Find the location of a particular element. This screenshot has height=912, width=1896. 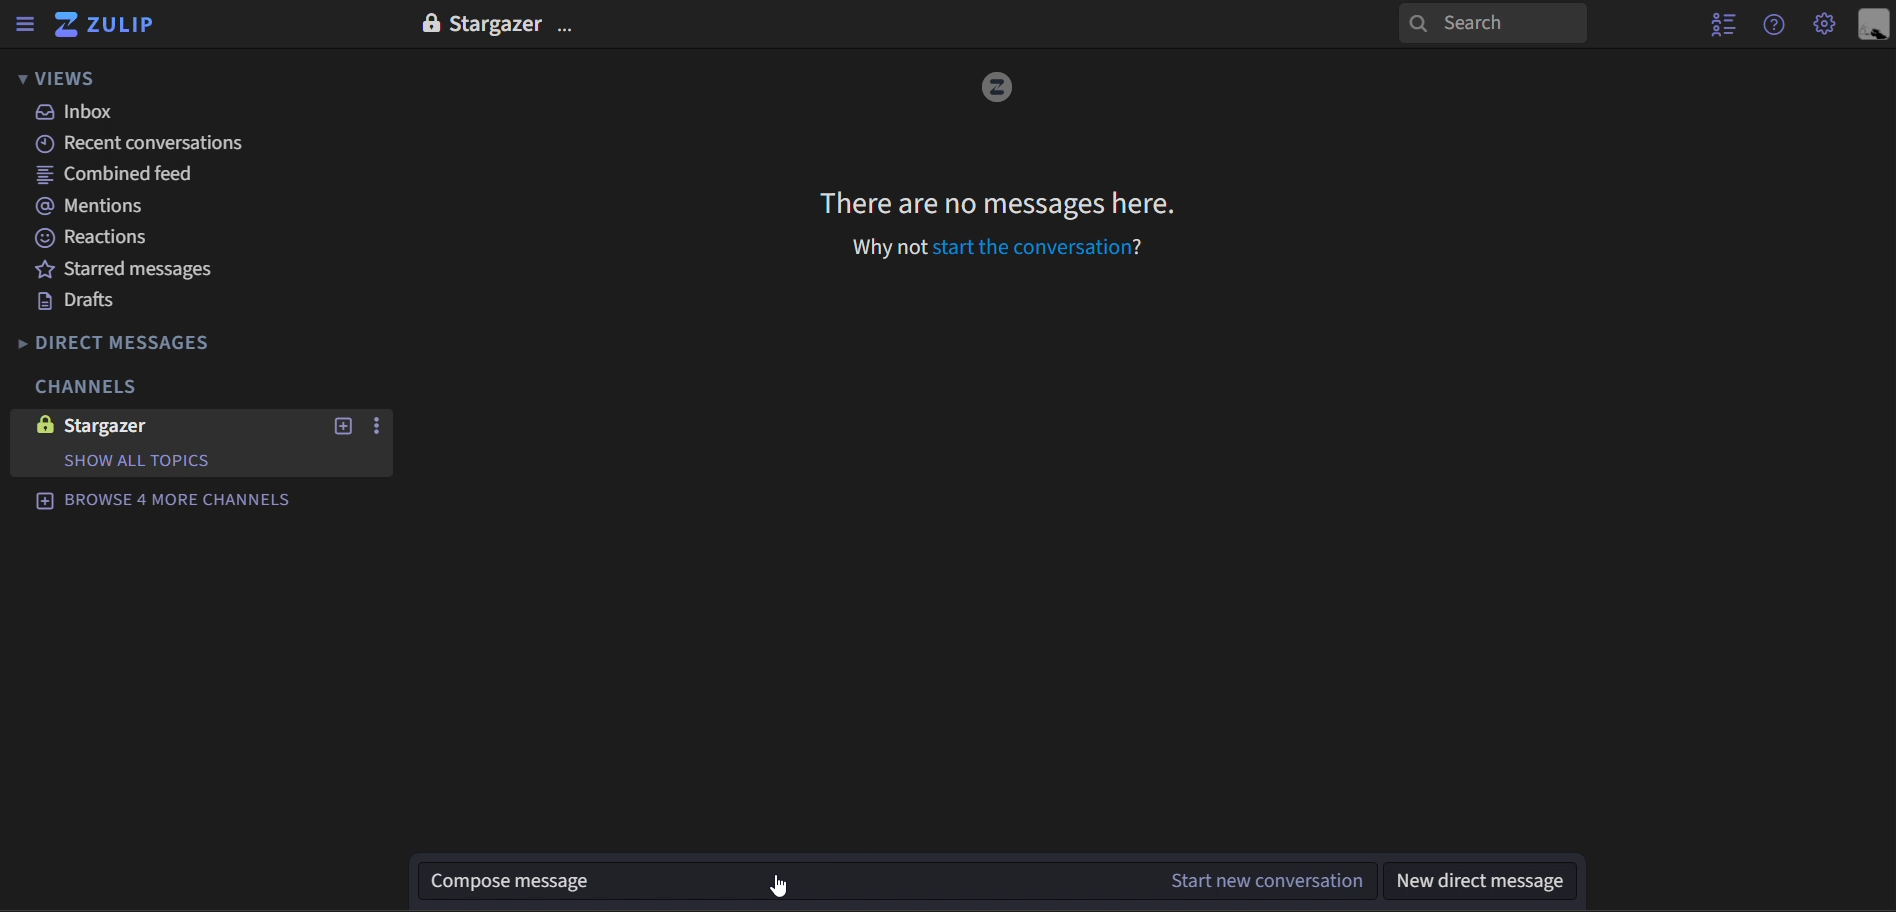

recent conversations is located at coordinates (165, 143).